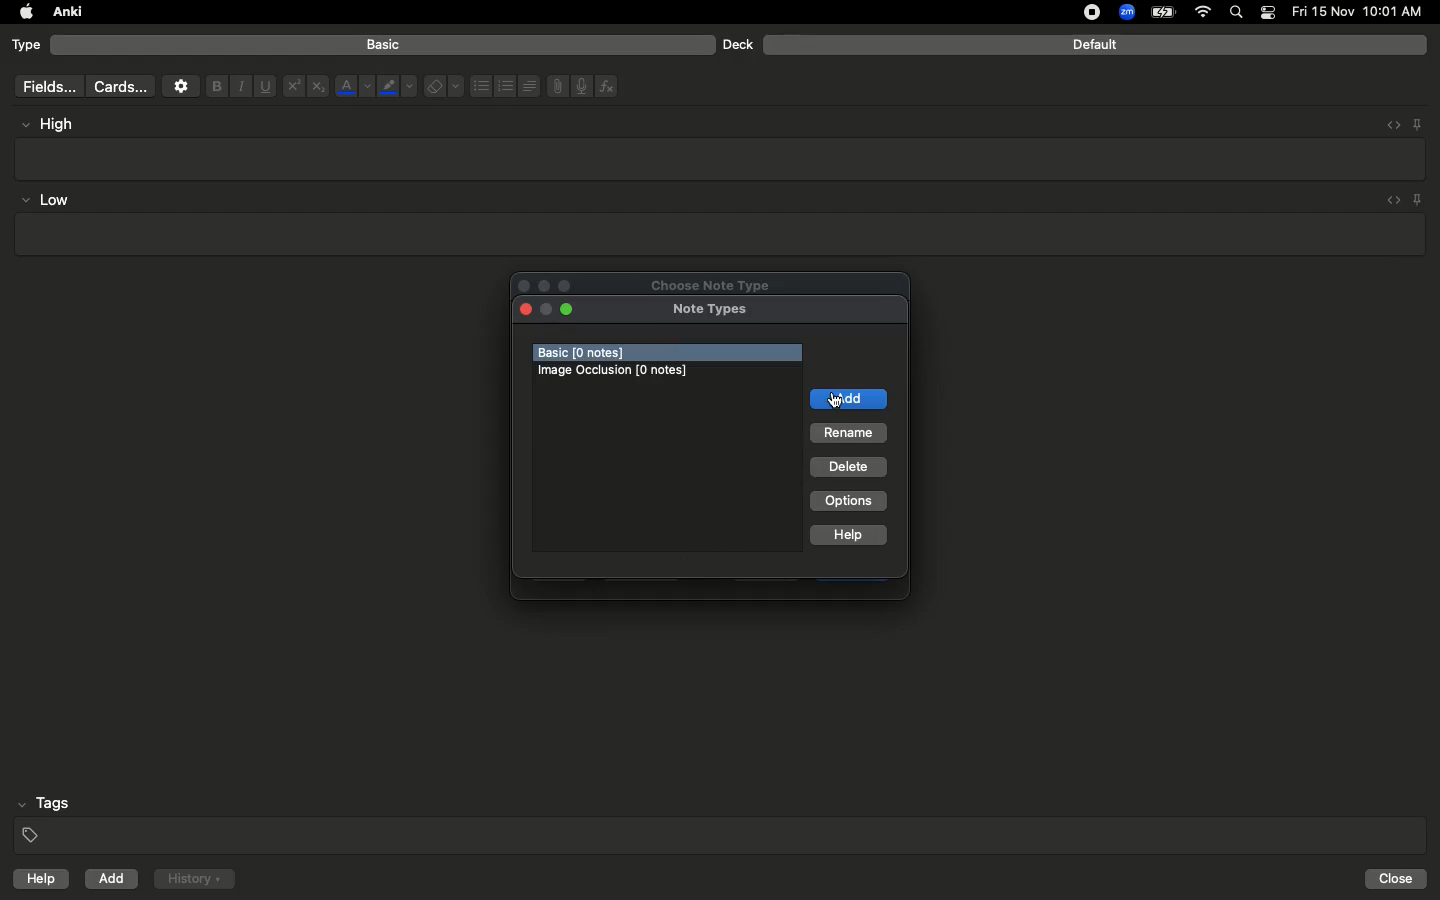 This screenshot has width=1440, height=900. Describe the element at coordinates (1239, 13) in the screenshot. I see `Search` at that location.